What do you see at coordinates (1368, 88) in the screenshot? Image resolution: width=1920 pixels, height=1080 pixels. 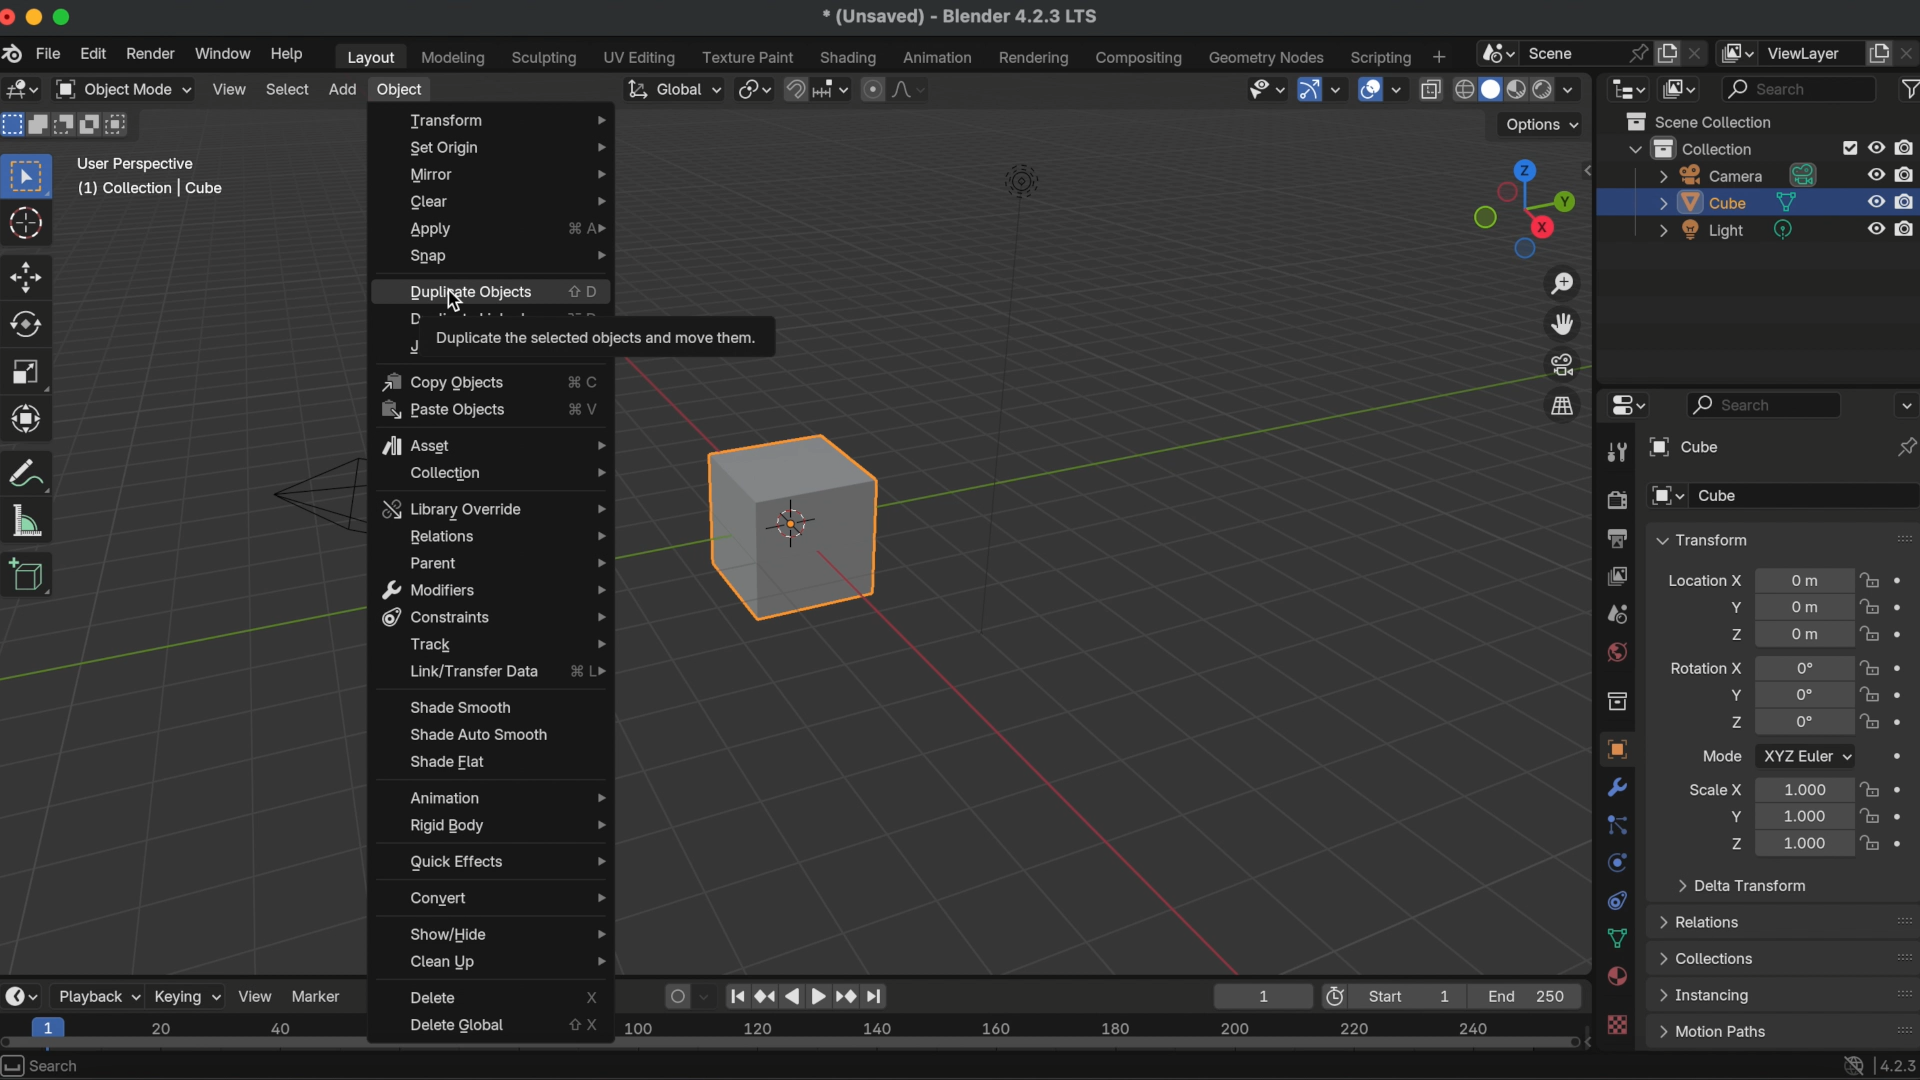 I see `show overlays` at bounding box center [1368, 88].